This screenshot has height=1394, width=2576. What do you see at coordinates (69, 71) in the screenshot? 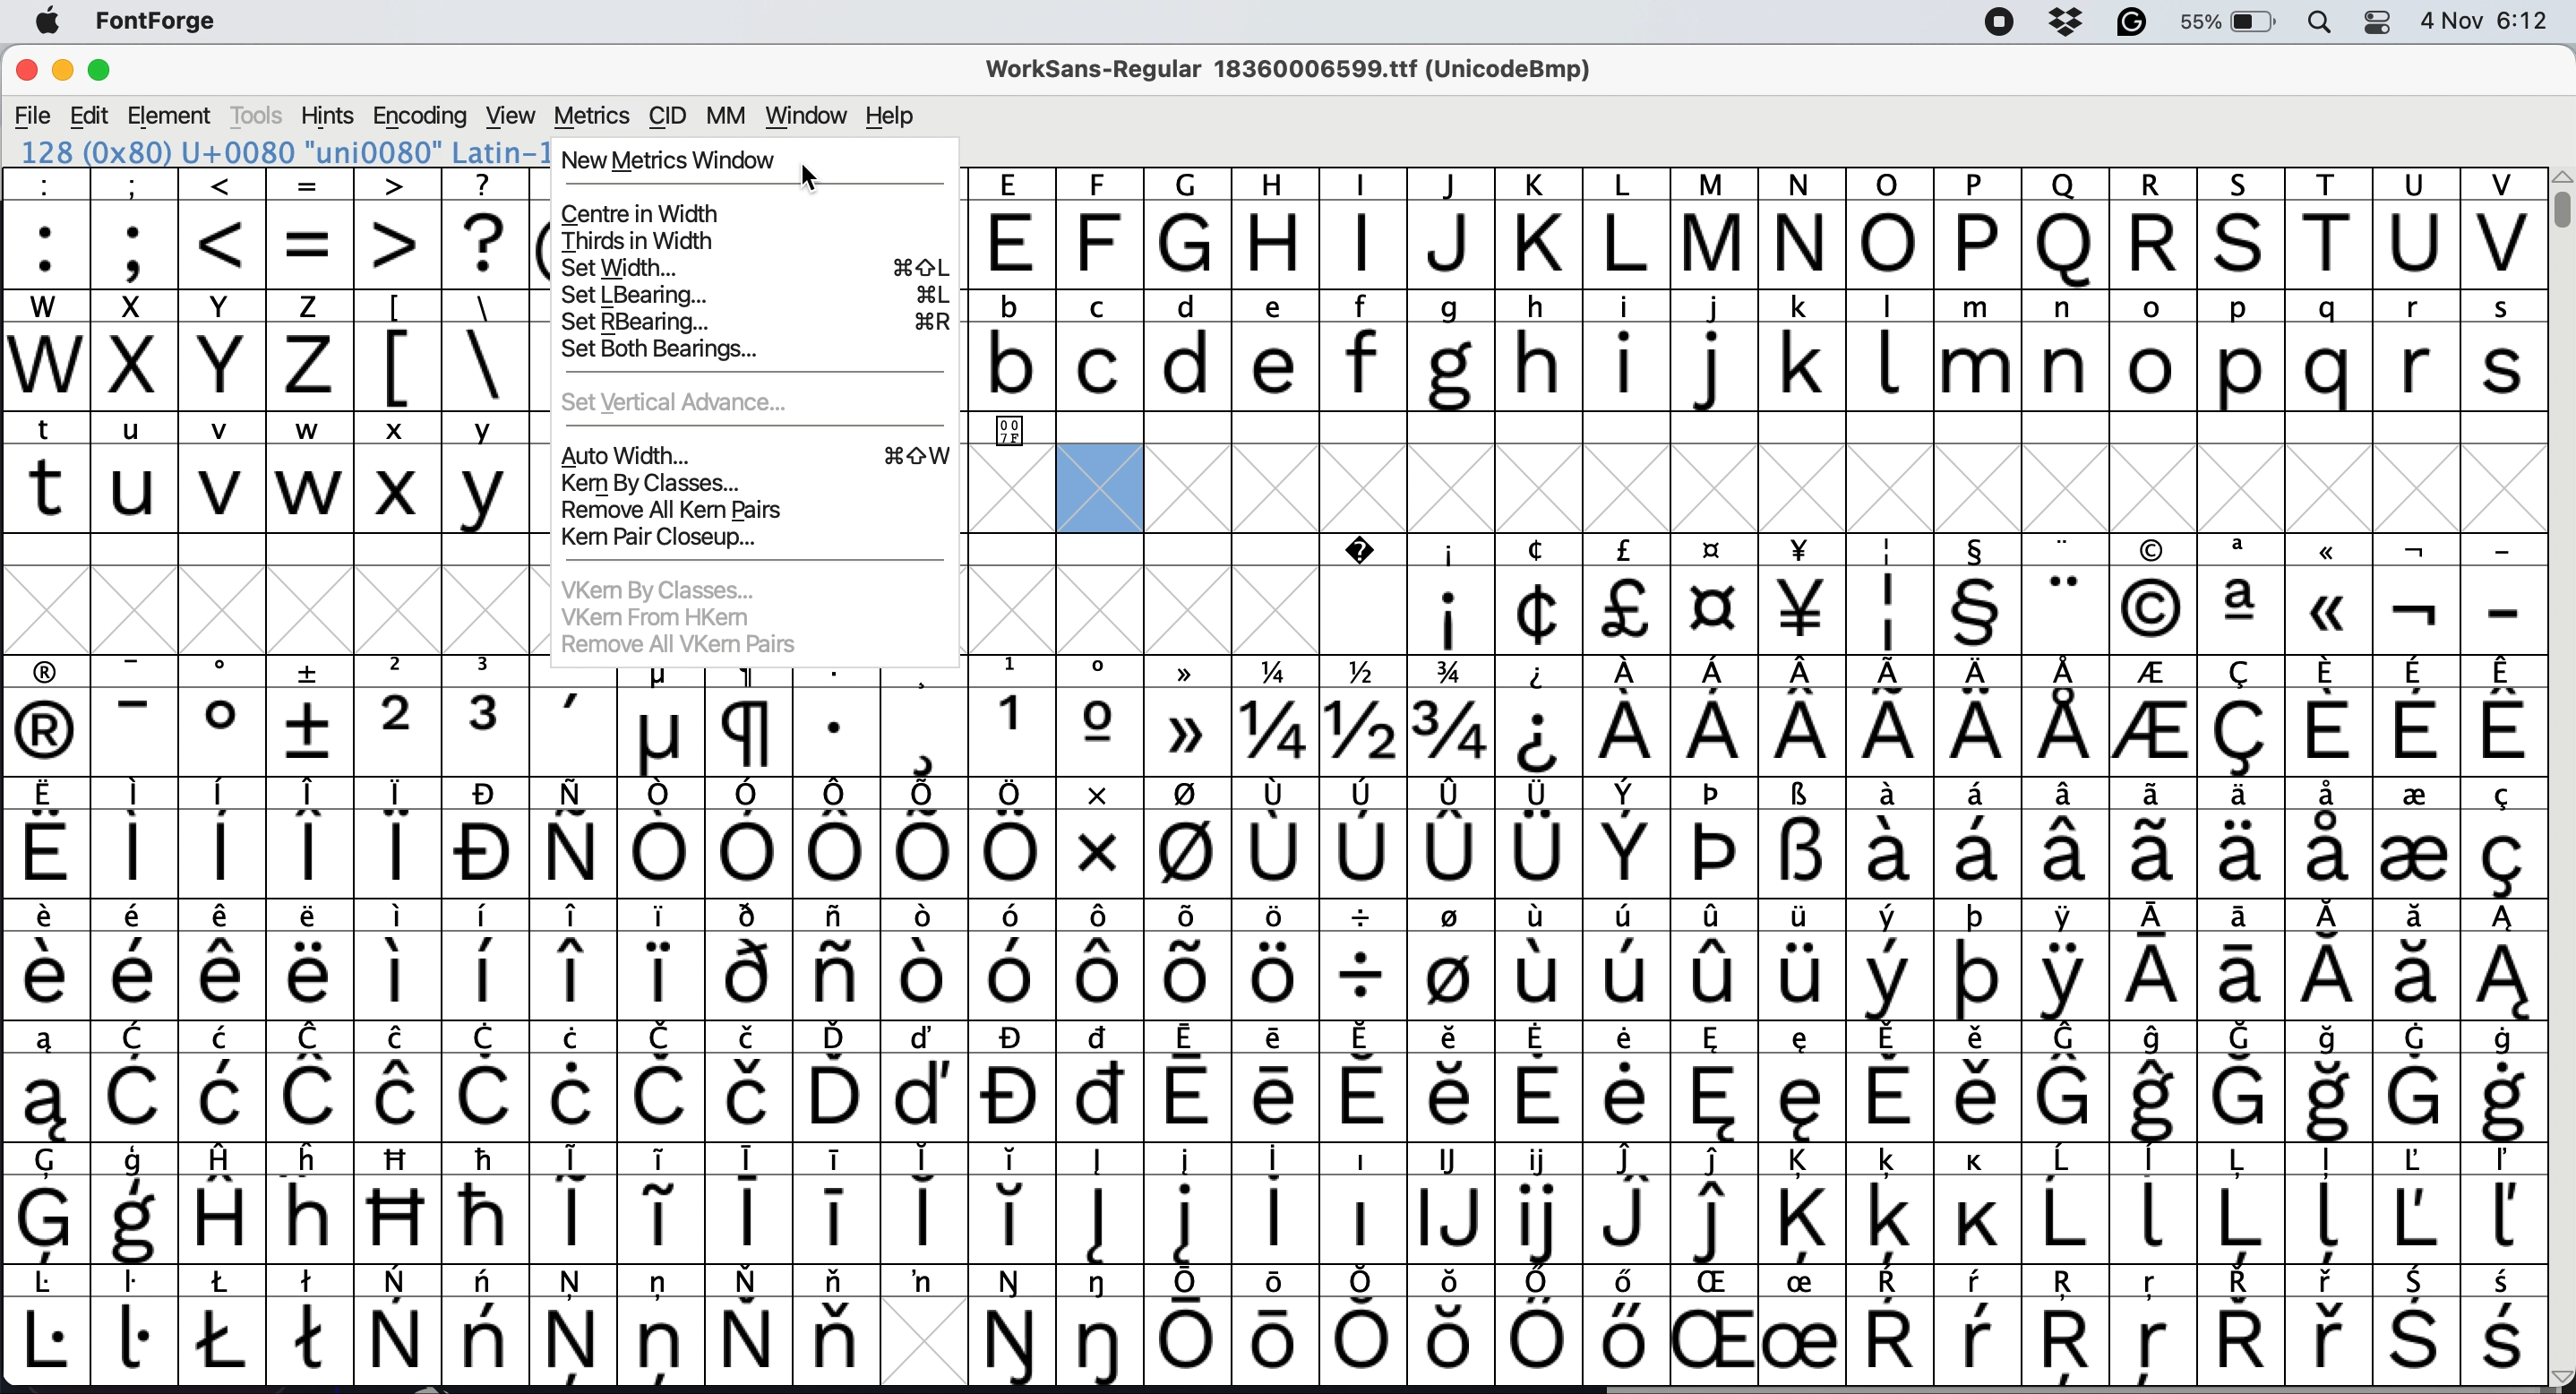
I see `Minimize` at bounding box center [69, 71].